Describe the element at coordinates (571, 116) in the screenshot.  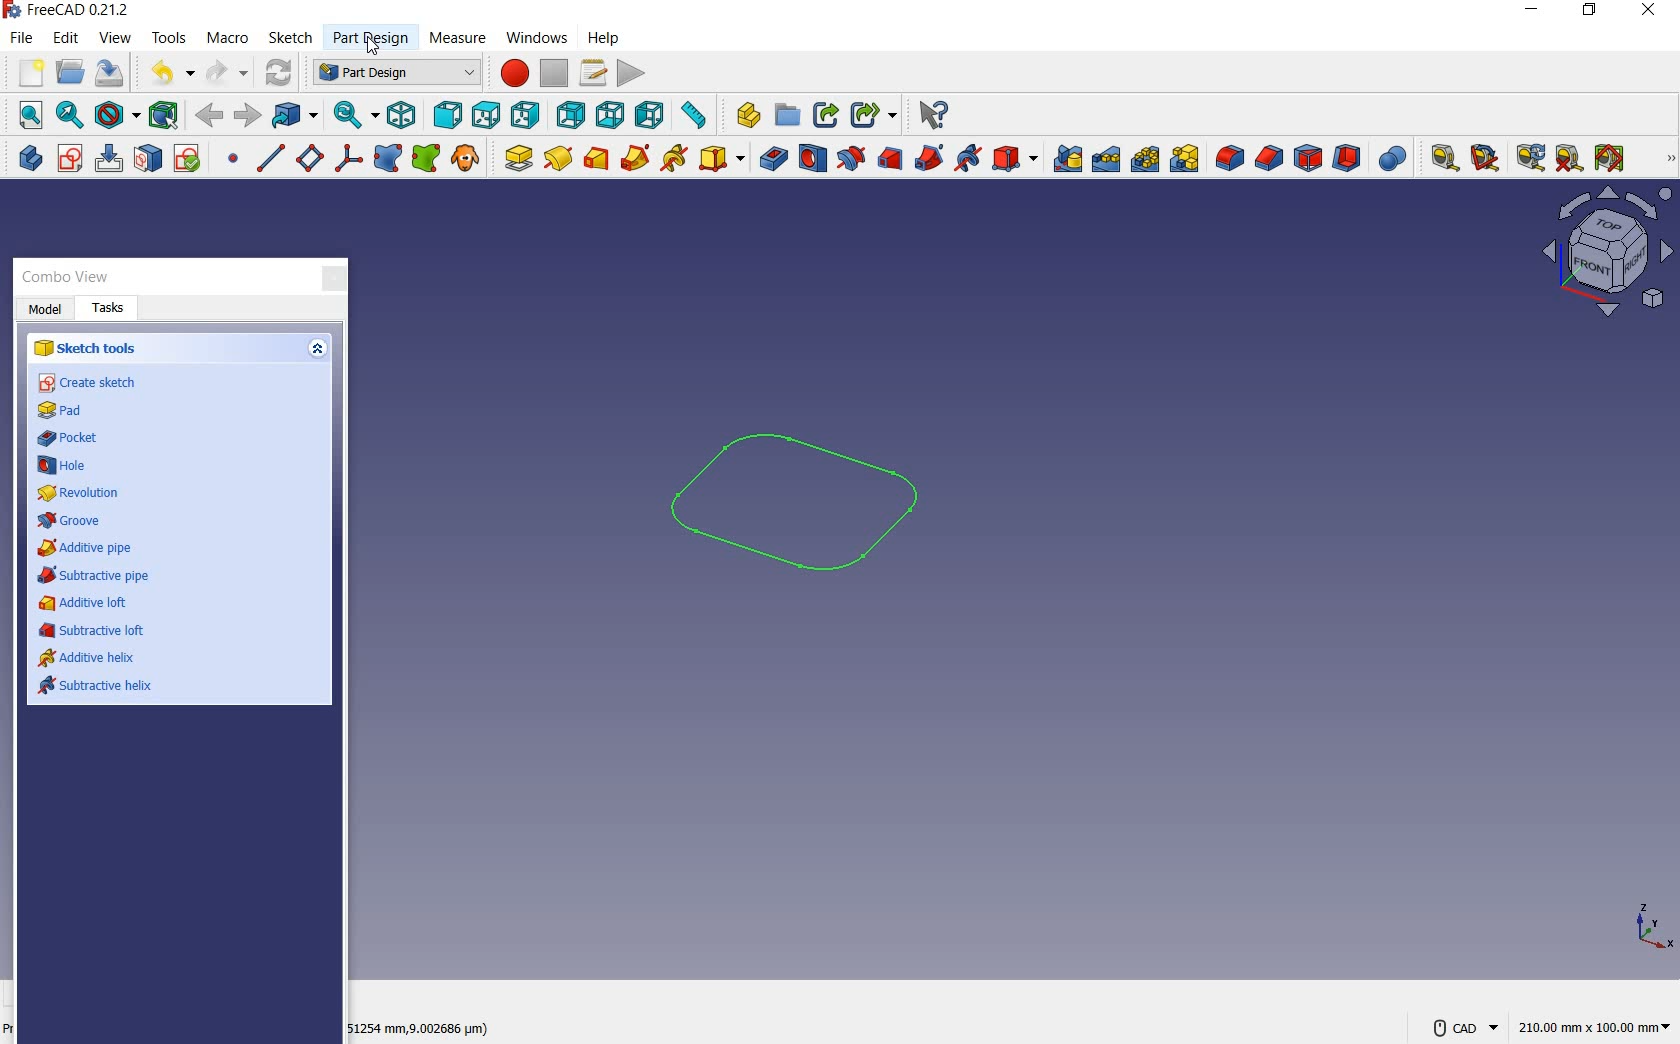
I see `rear` at that location.